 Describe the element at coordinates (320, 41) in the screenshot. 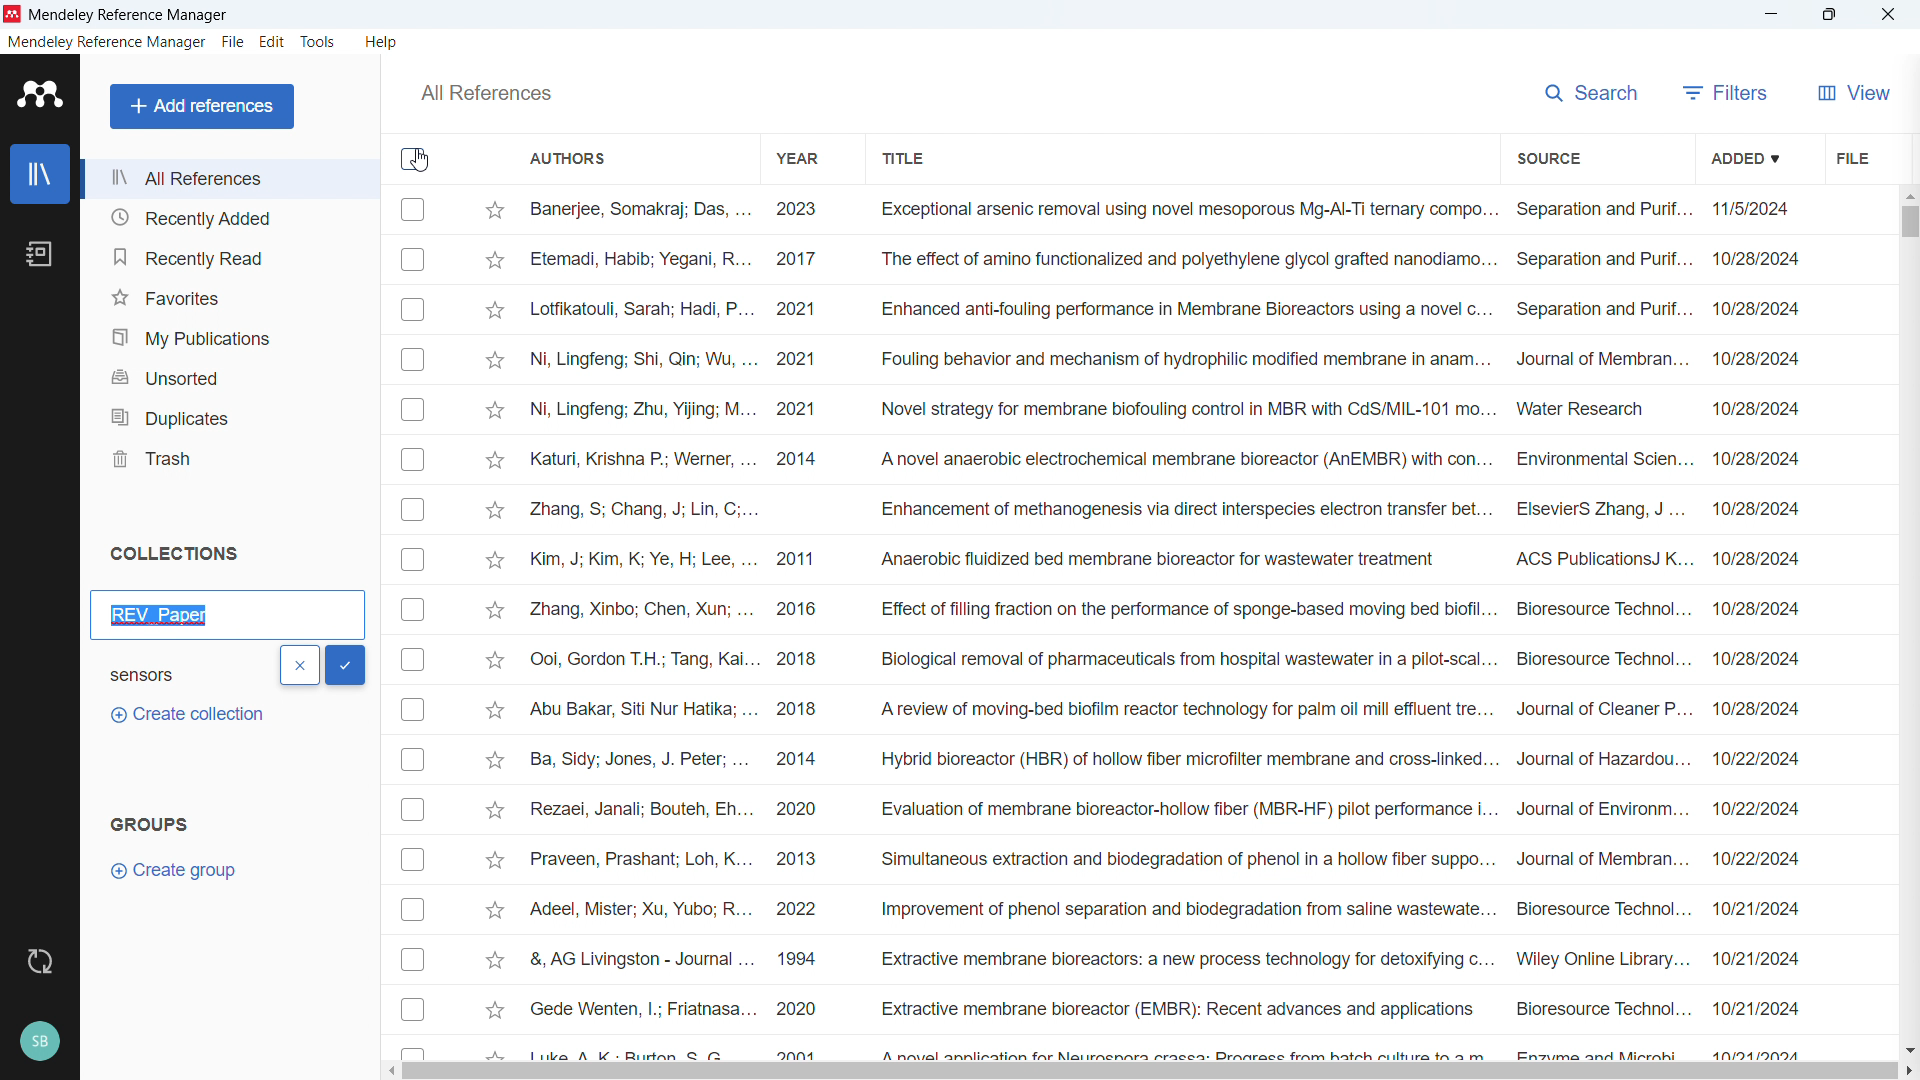

I see `tools` at that location.